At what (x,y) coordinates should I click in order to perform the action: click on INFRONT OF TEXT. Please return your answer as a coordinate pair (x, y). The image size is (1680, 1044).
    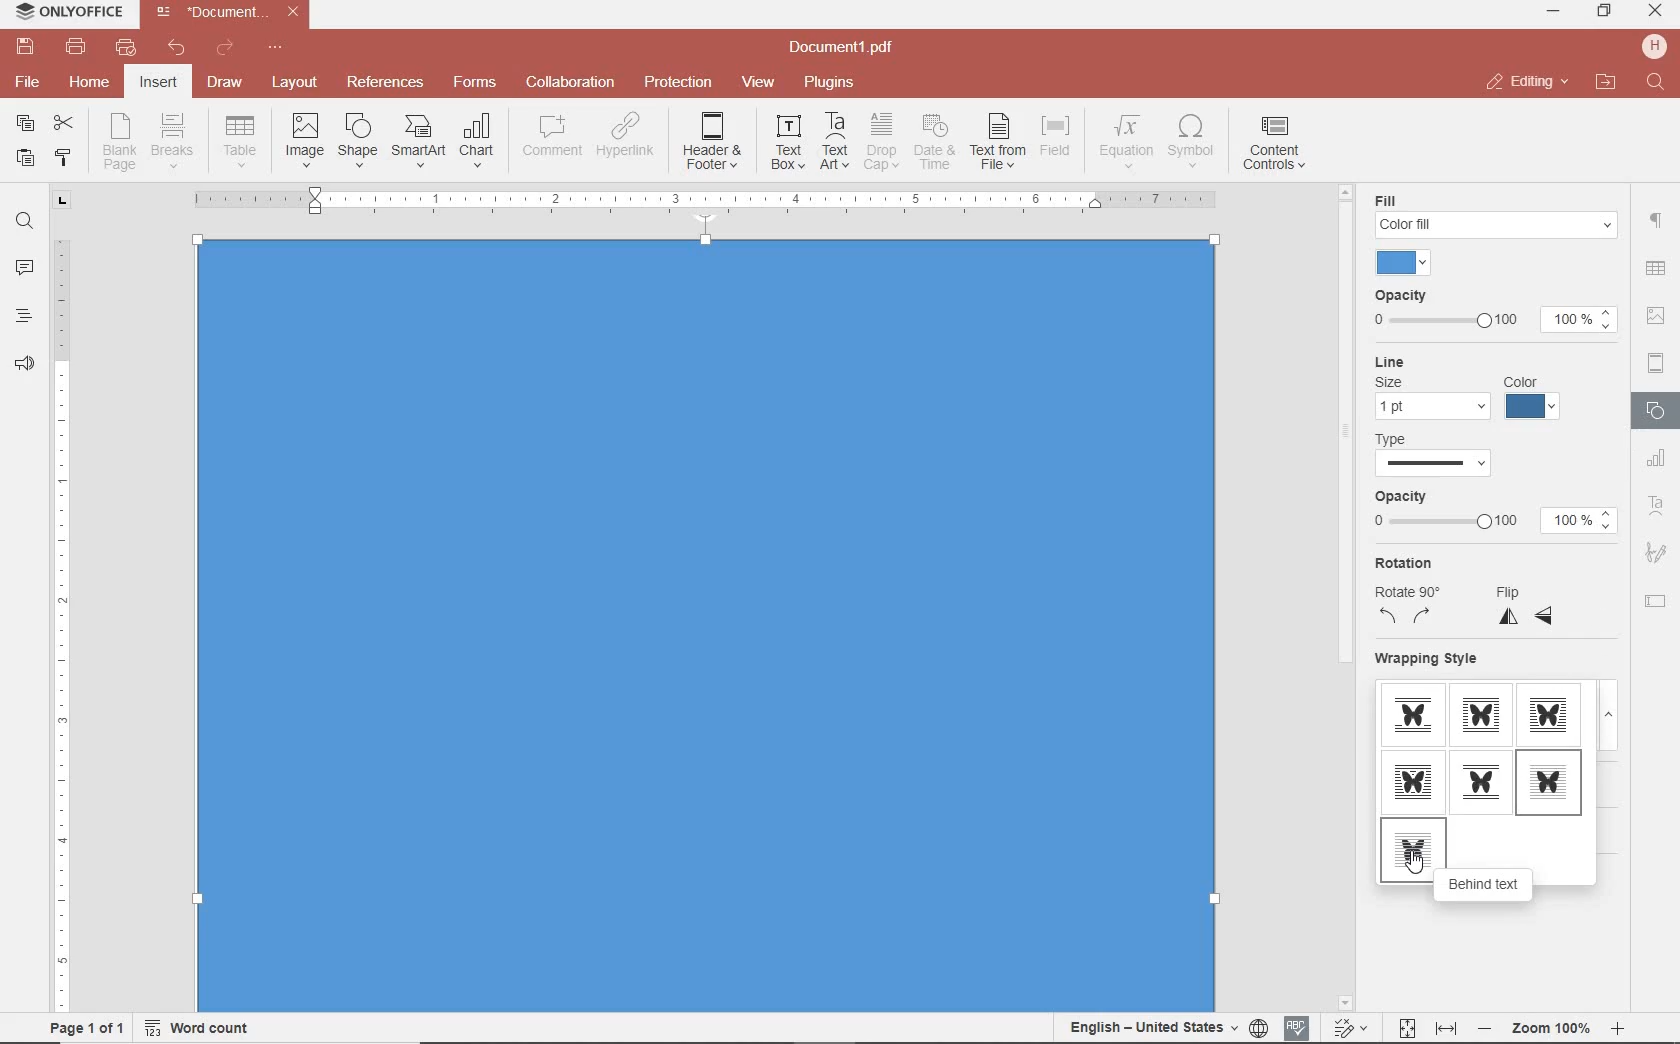
    Looking at the image, I should click on (1546, 779).